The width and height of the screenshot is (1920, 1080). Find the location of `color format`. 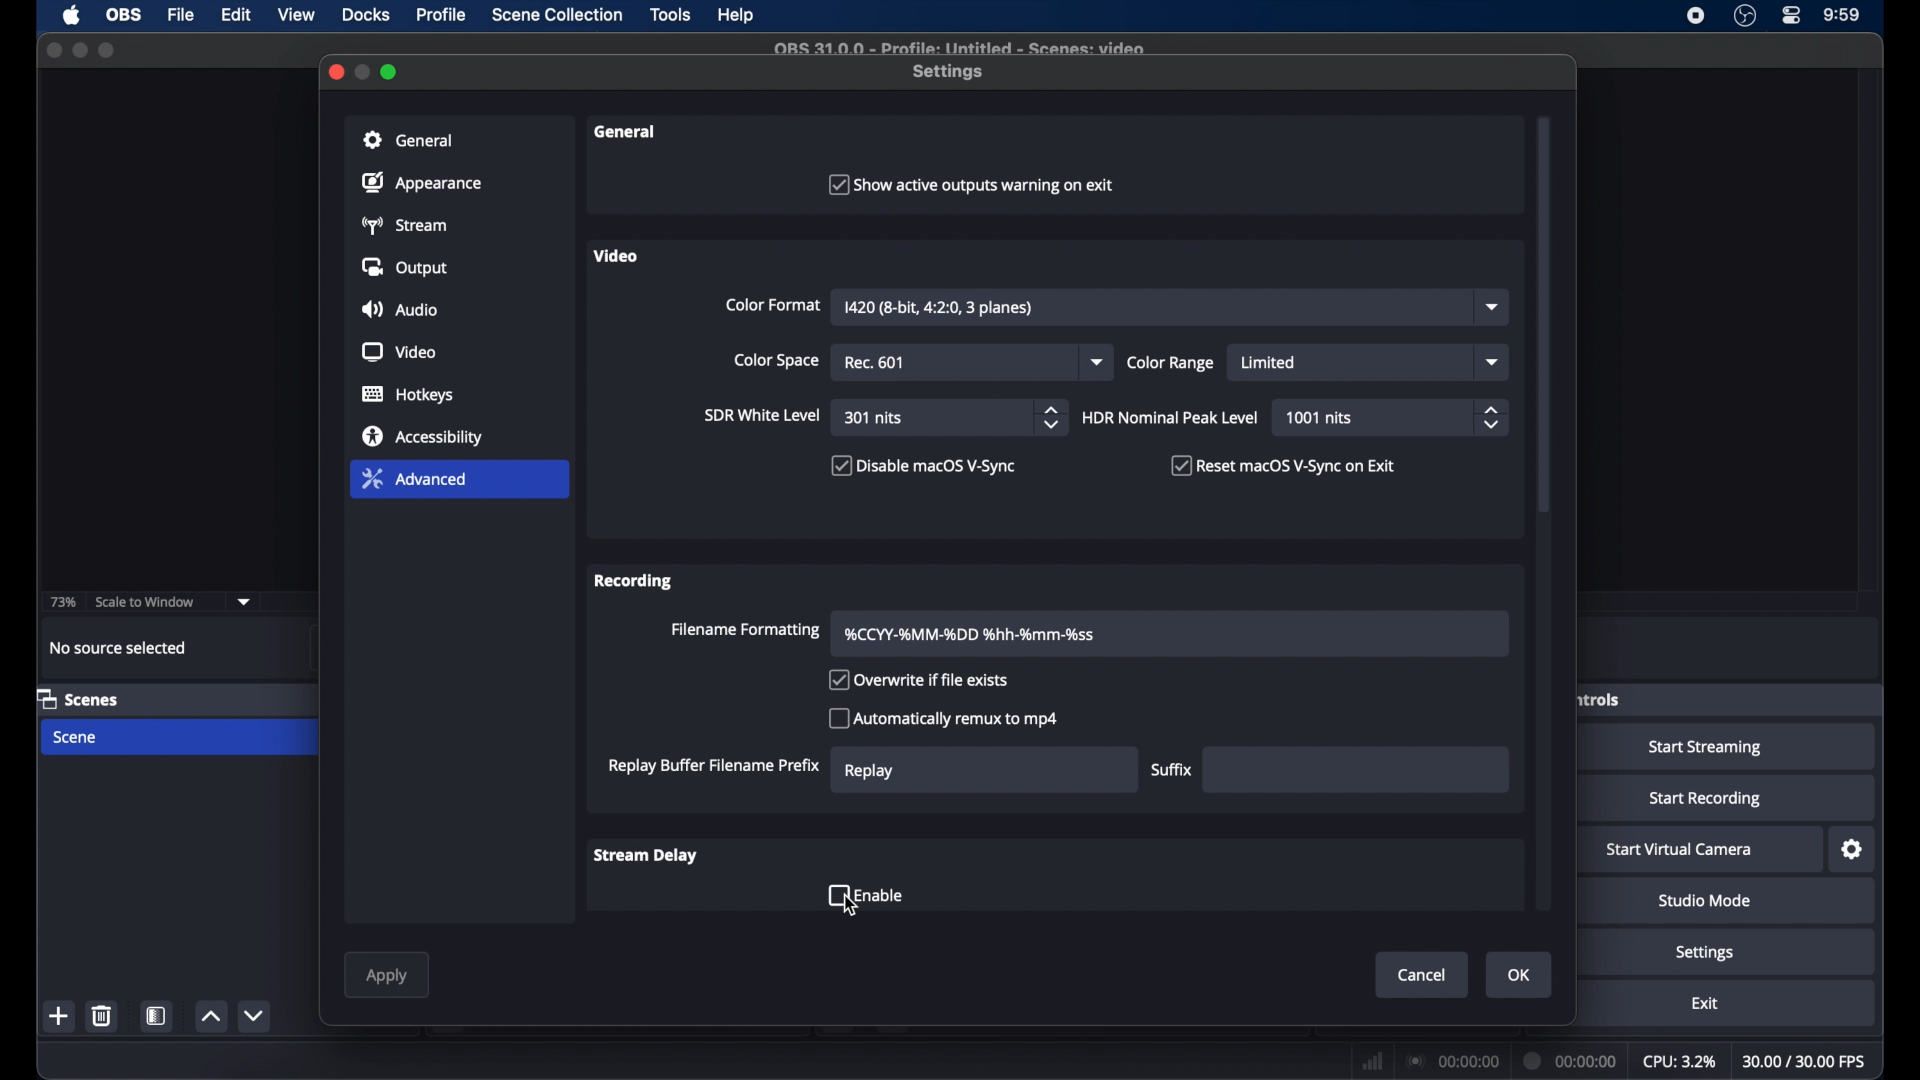

color format is located at coordinates (773, 304).